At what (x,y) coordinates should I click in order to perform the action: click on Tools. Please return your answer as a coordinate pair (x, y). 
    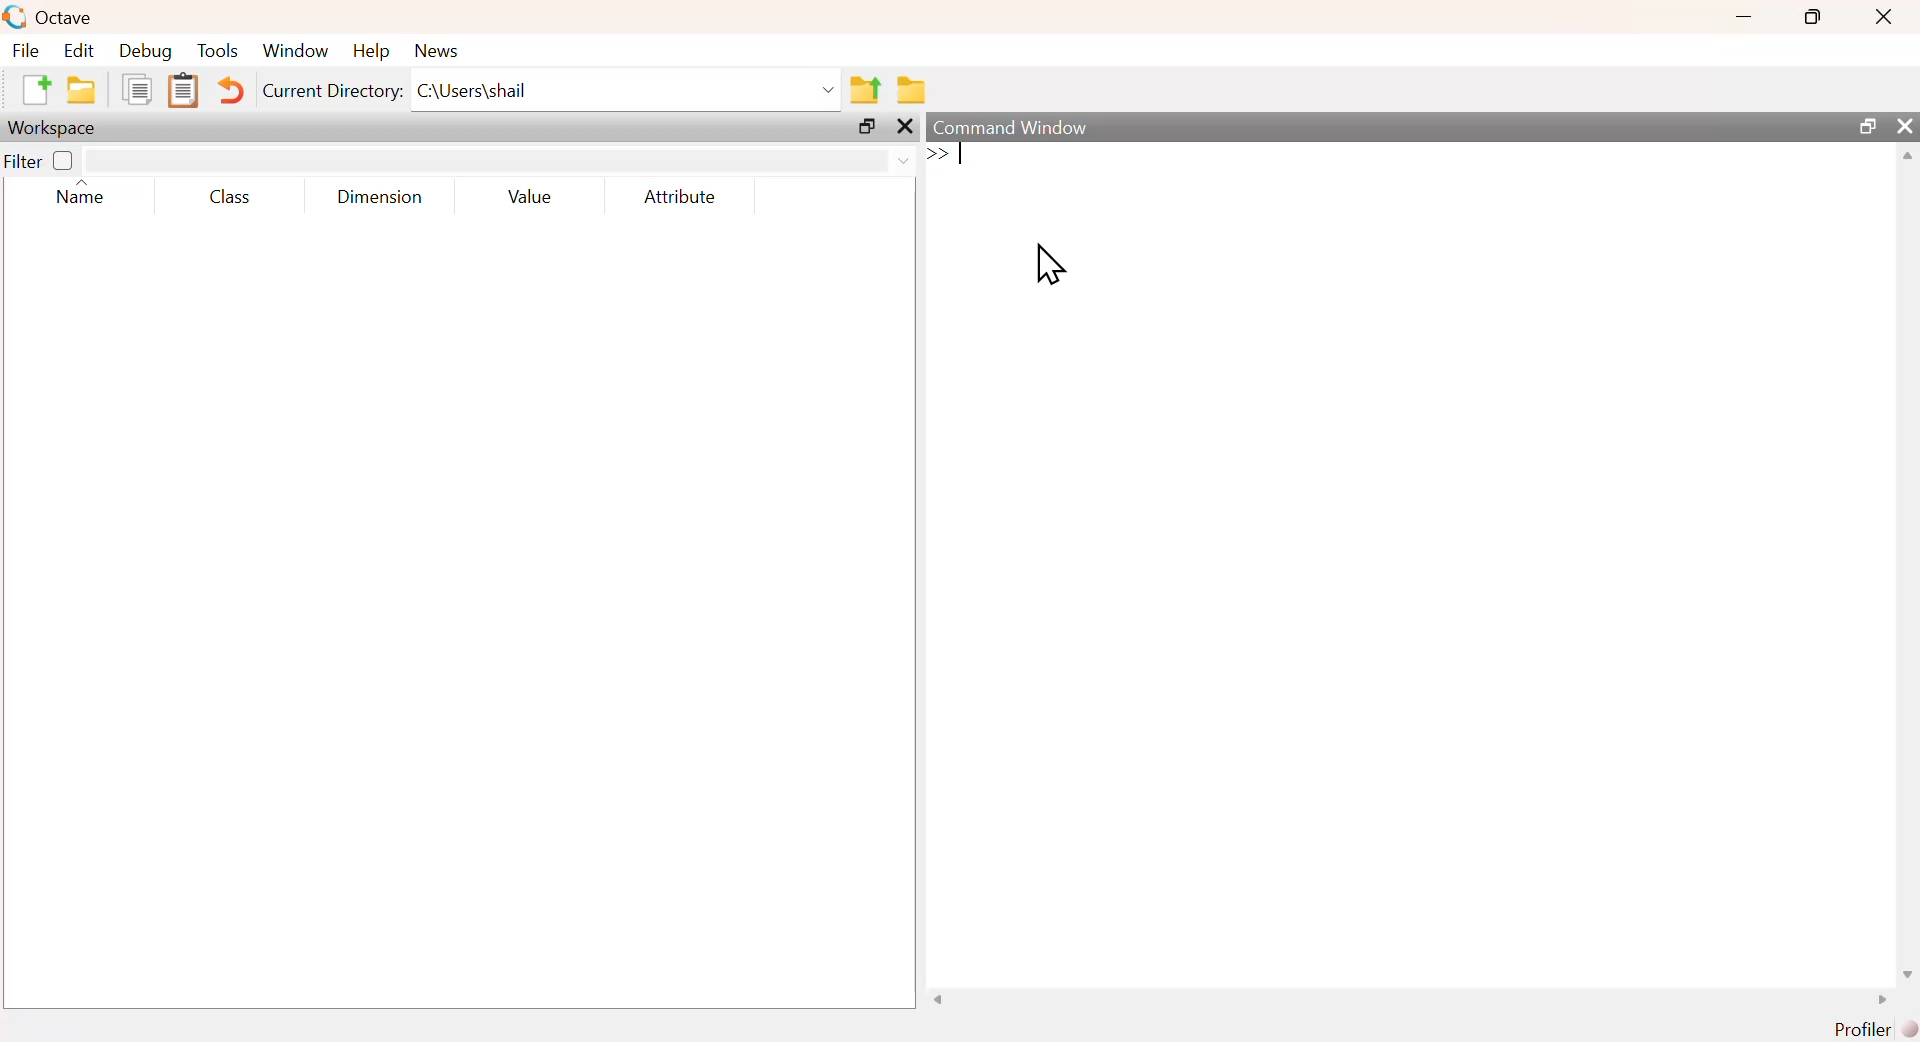
    Looking at the image, I should click on (218, 50).